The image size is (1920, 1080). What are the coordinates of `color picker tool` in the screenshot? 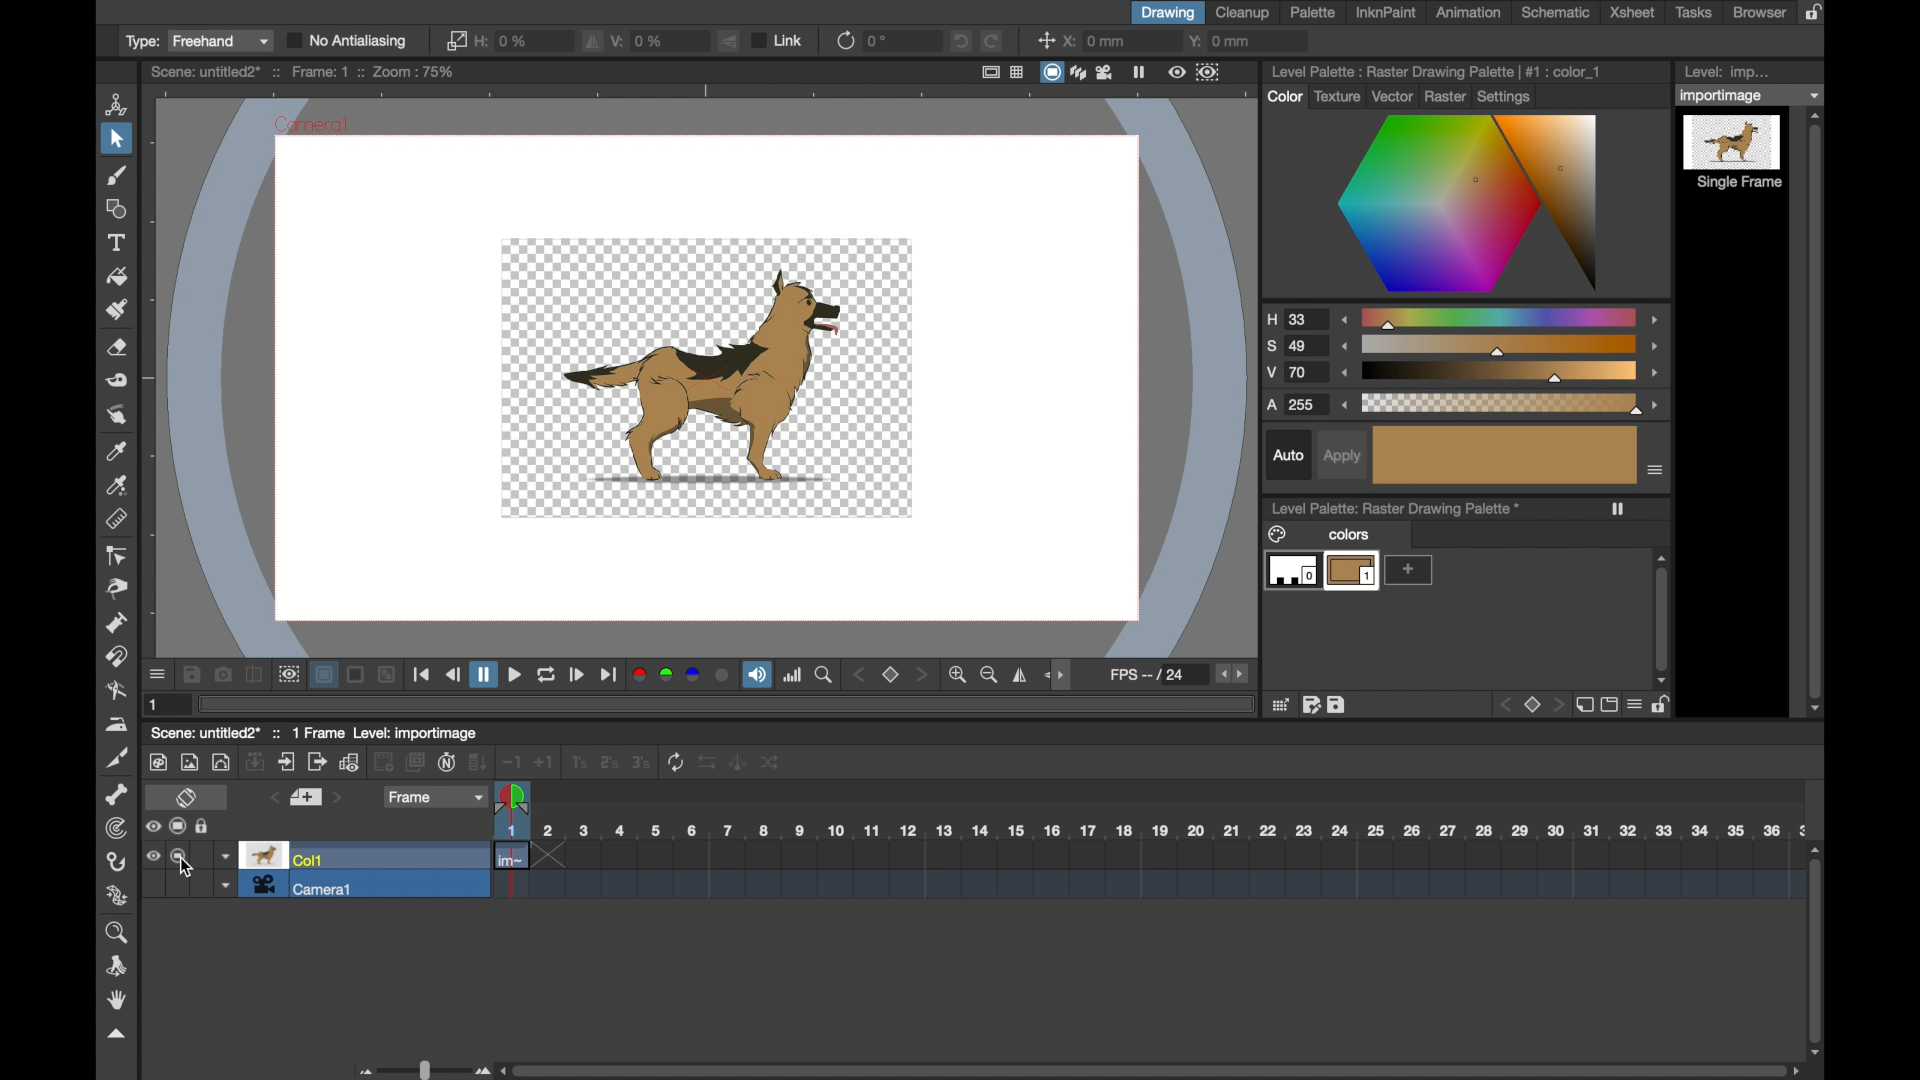 It's located at (115, 451).